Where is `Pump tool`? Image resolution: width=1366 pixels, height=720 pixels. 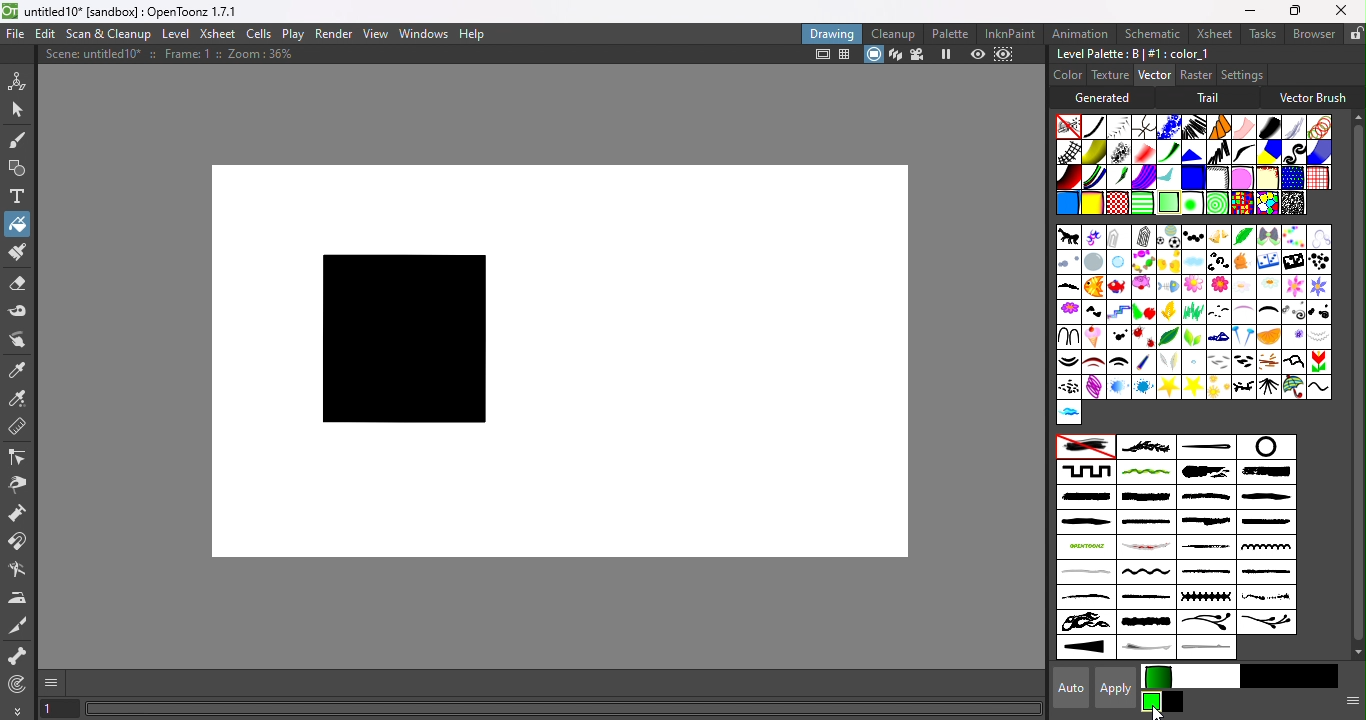 Pump tool is located at coordinates (24, 513).